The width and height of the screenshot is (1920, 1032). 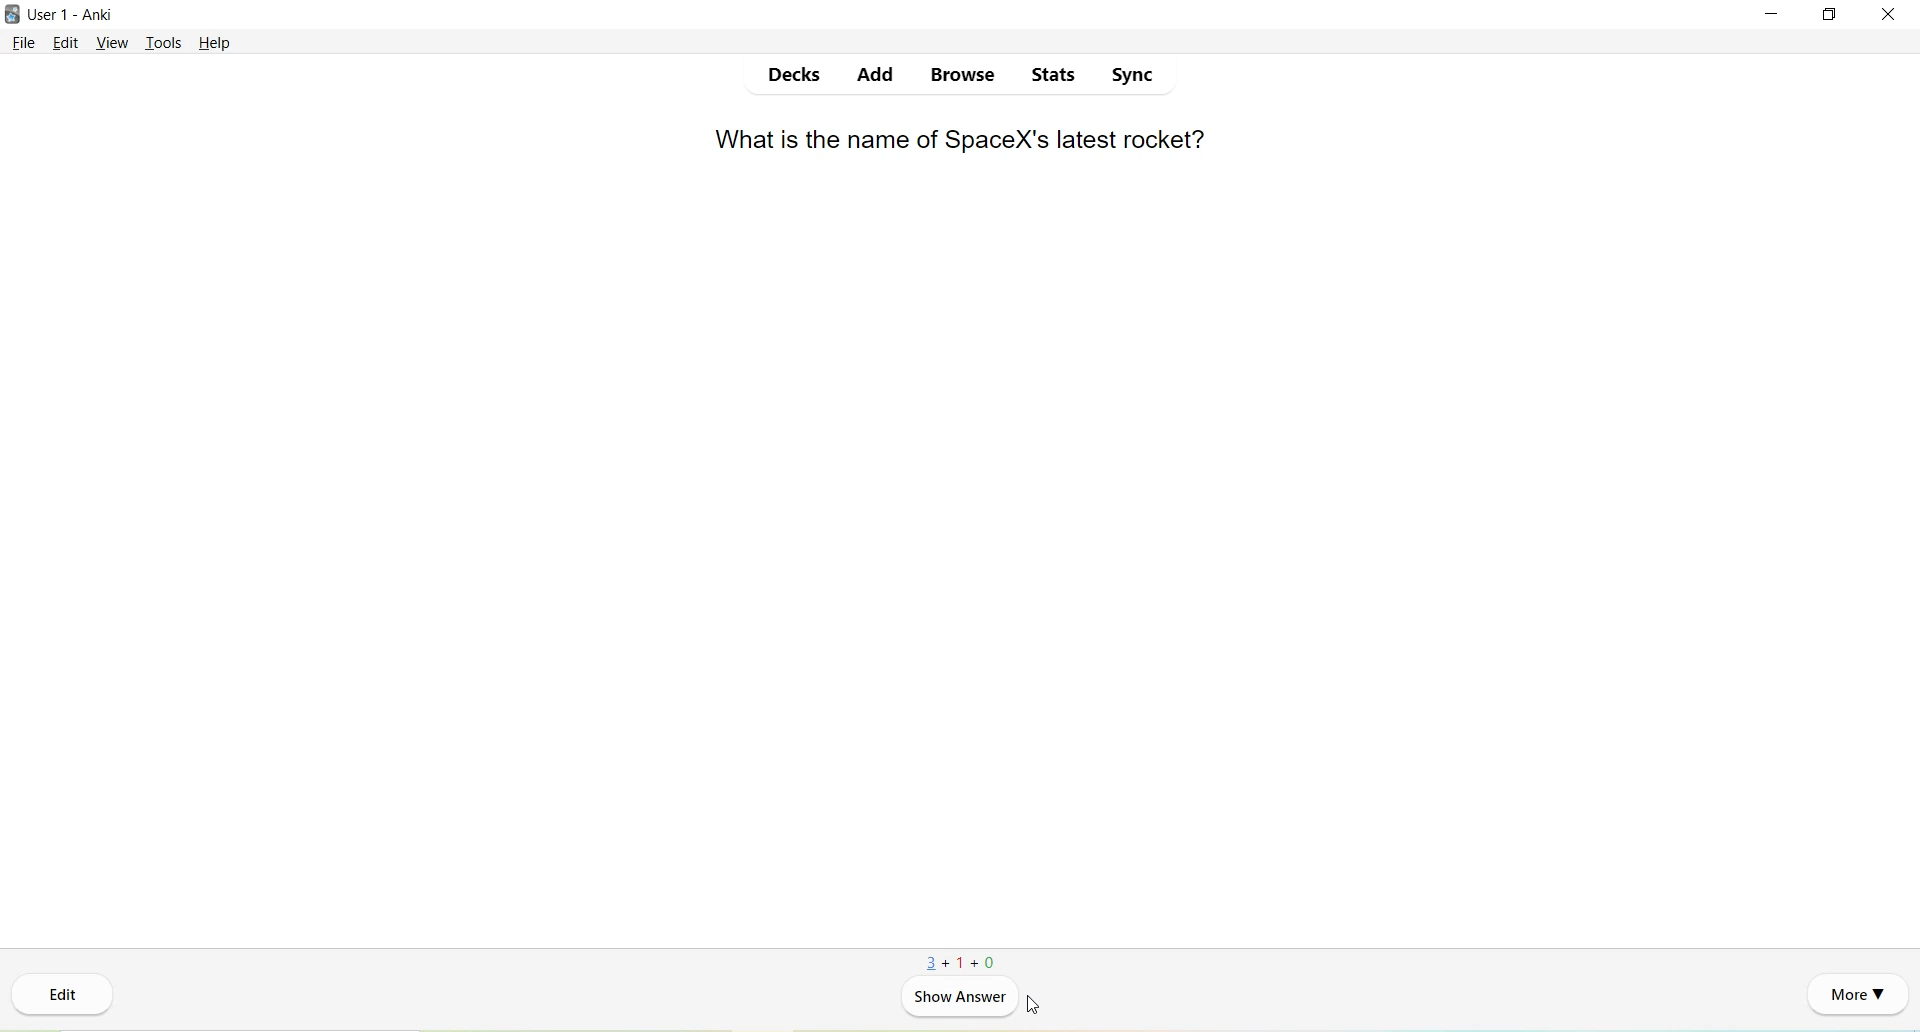 I want to click on cursor, so click(x=1036, y=1003).